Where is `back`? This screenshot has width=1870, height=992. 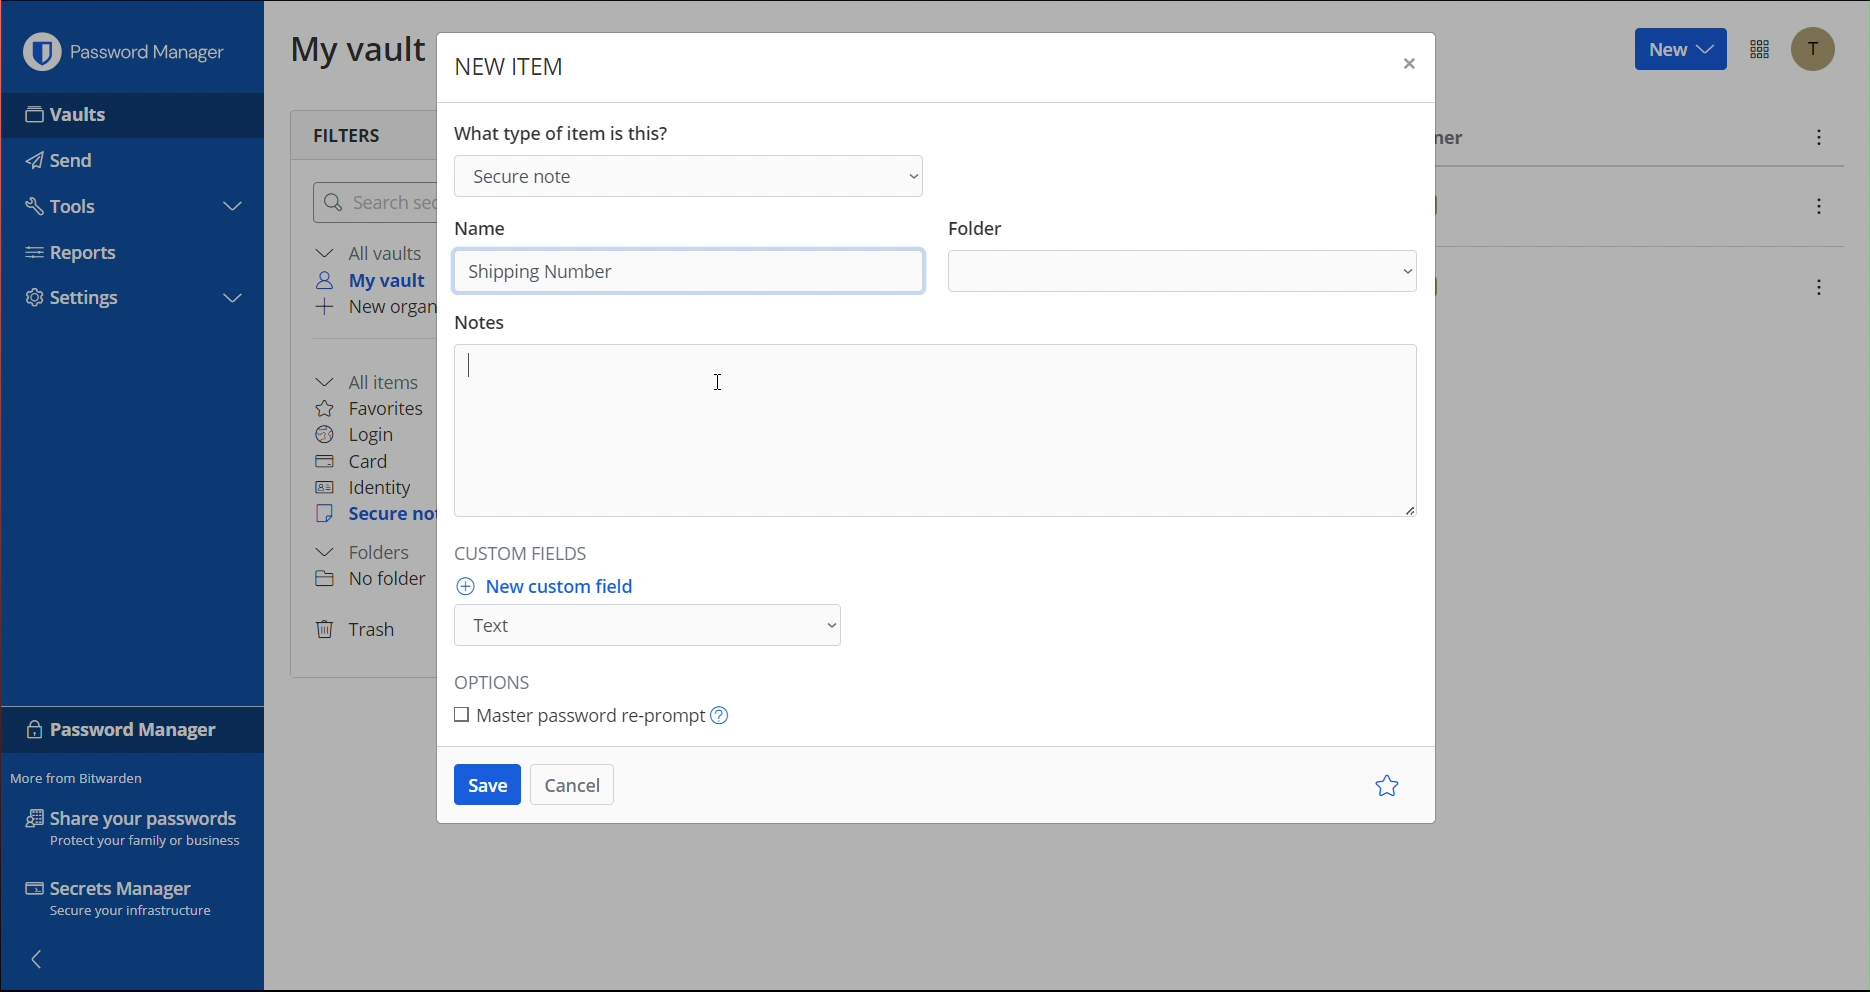 back is located at coordinates (51, 960).